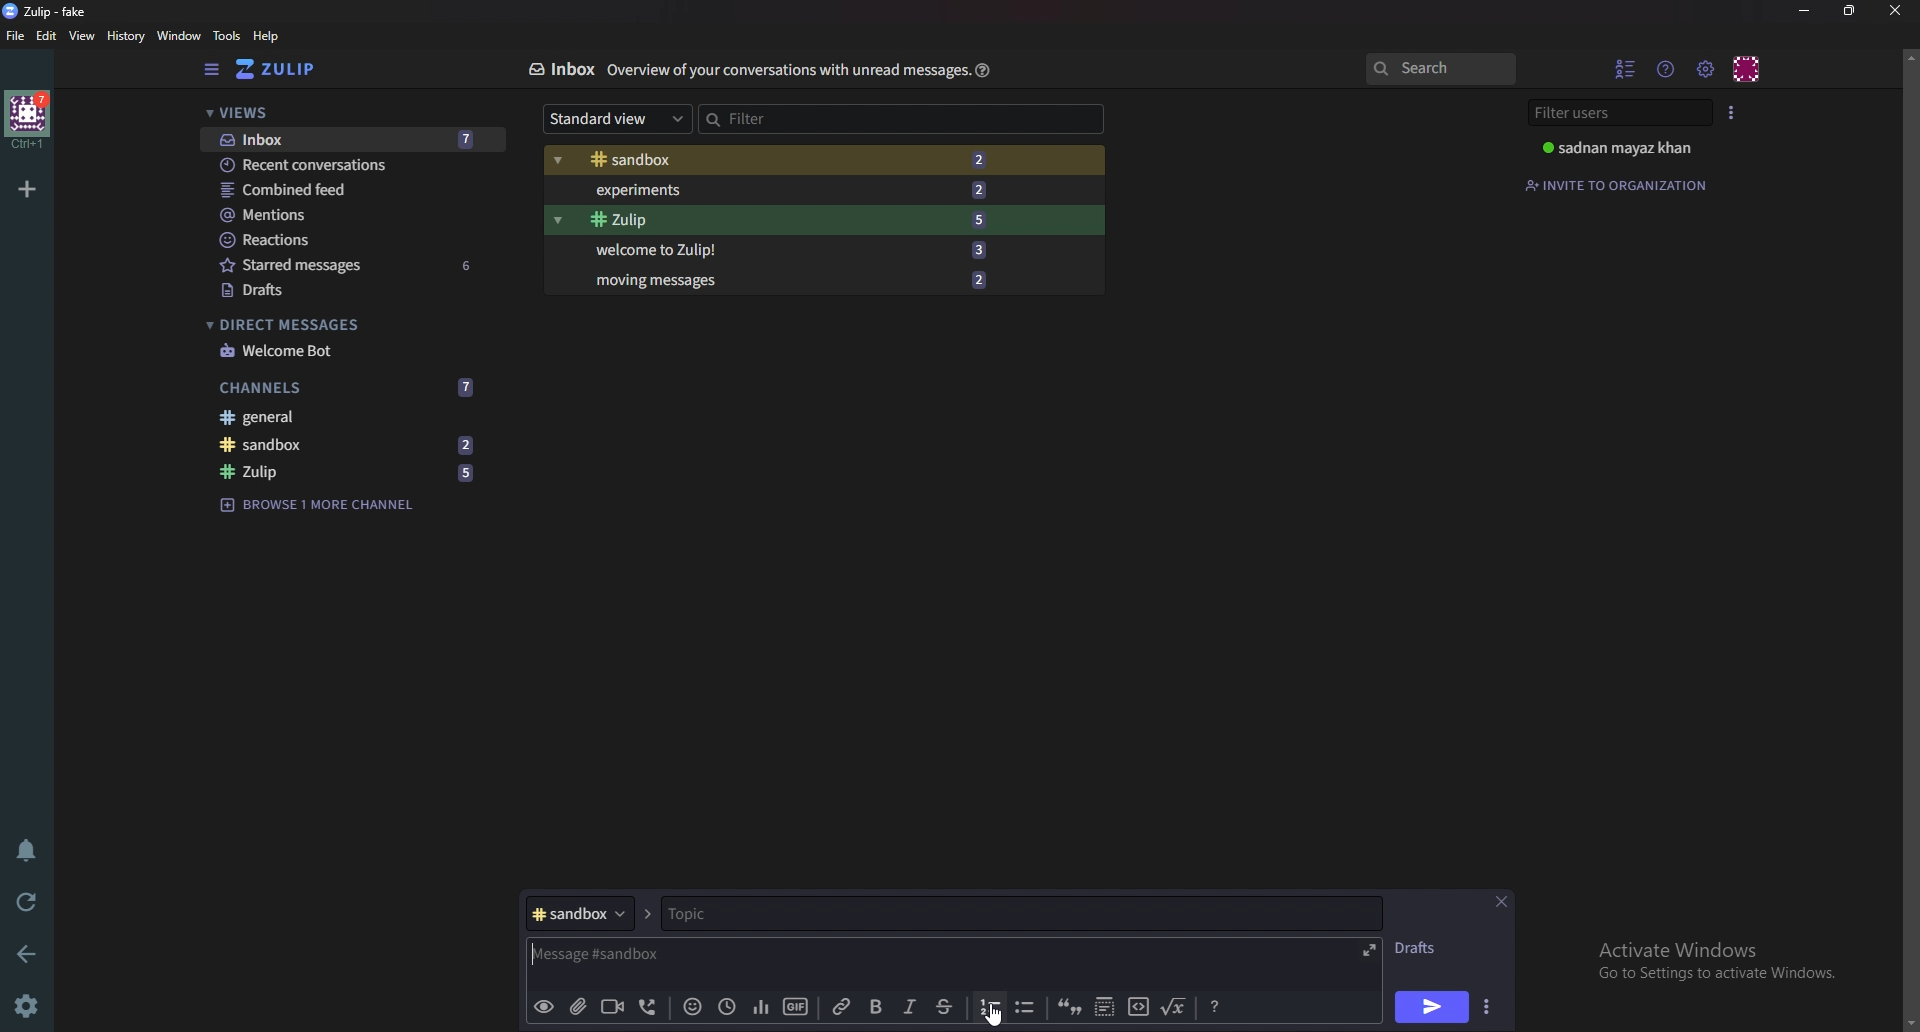 The image size is (1920, 1032). Describe the element at coordinates (1485, 1009) in the screenshot. I see `Send options` at that location.